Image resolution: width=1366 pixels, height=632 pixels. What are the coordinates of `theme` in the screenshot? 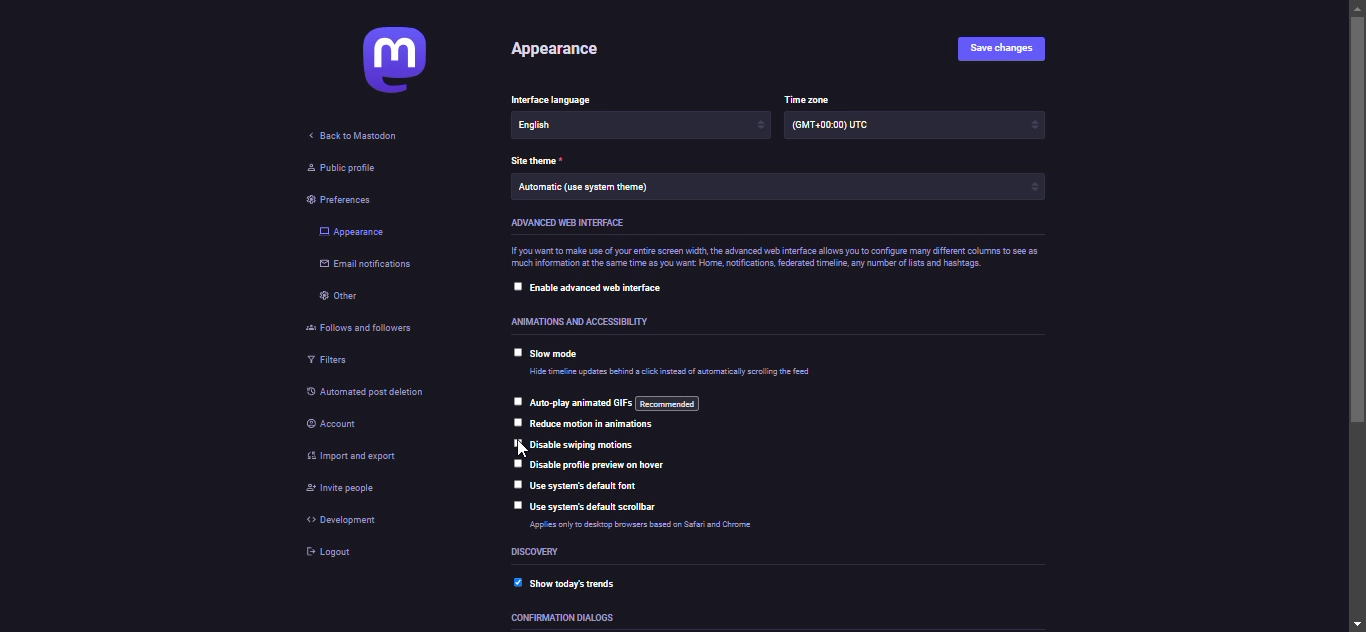 It's located at (600, 188).